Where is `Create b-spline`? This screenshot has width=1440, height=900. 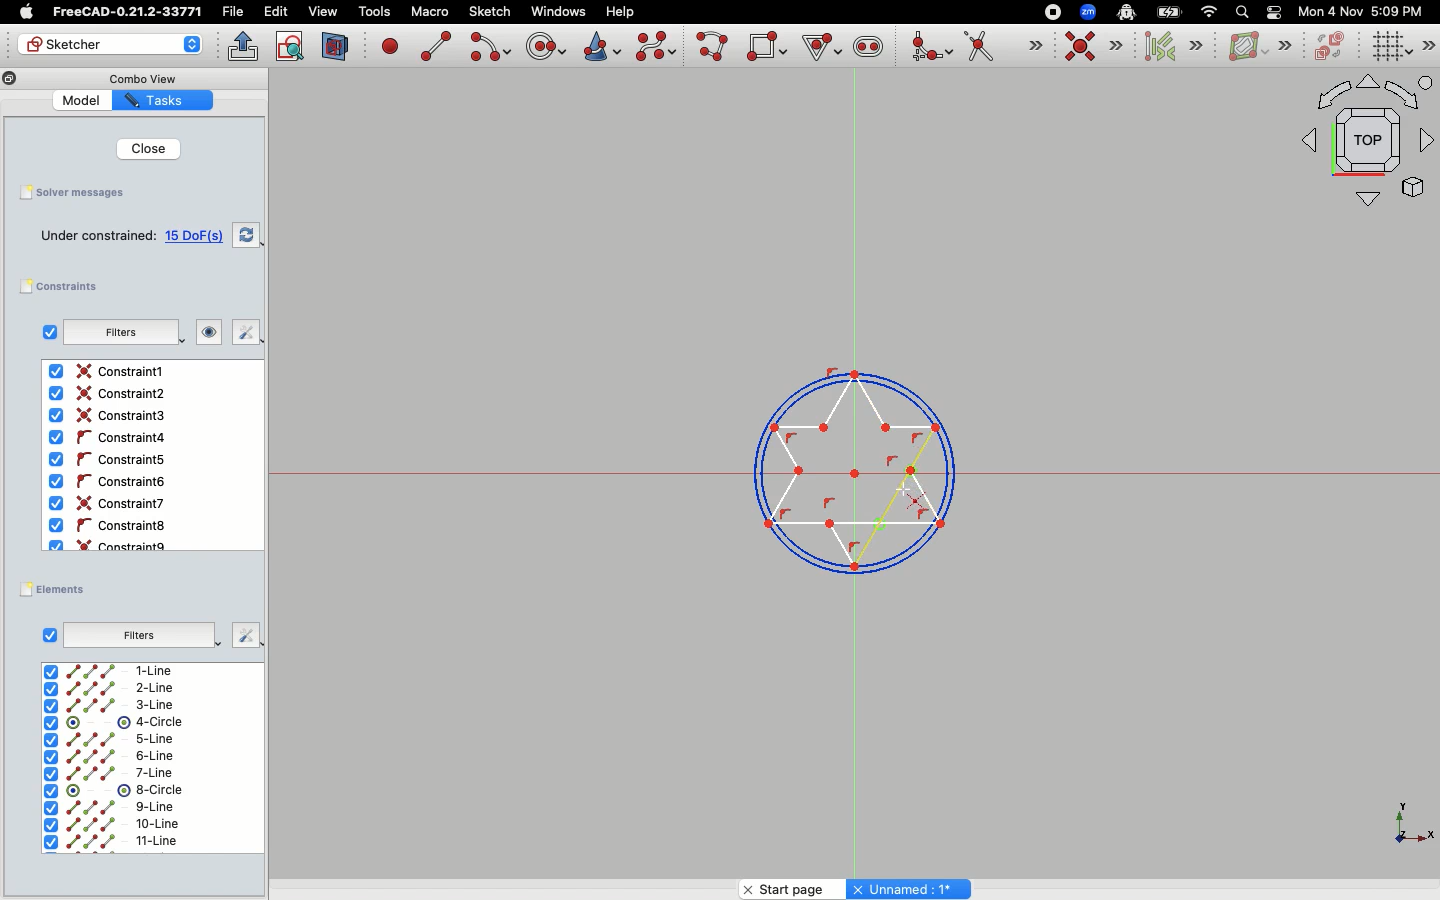
Create b-spline is located at coordinates (656, 46).